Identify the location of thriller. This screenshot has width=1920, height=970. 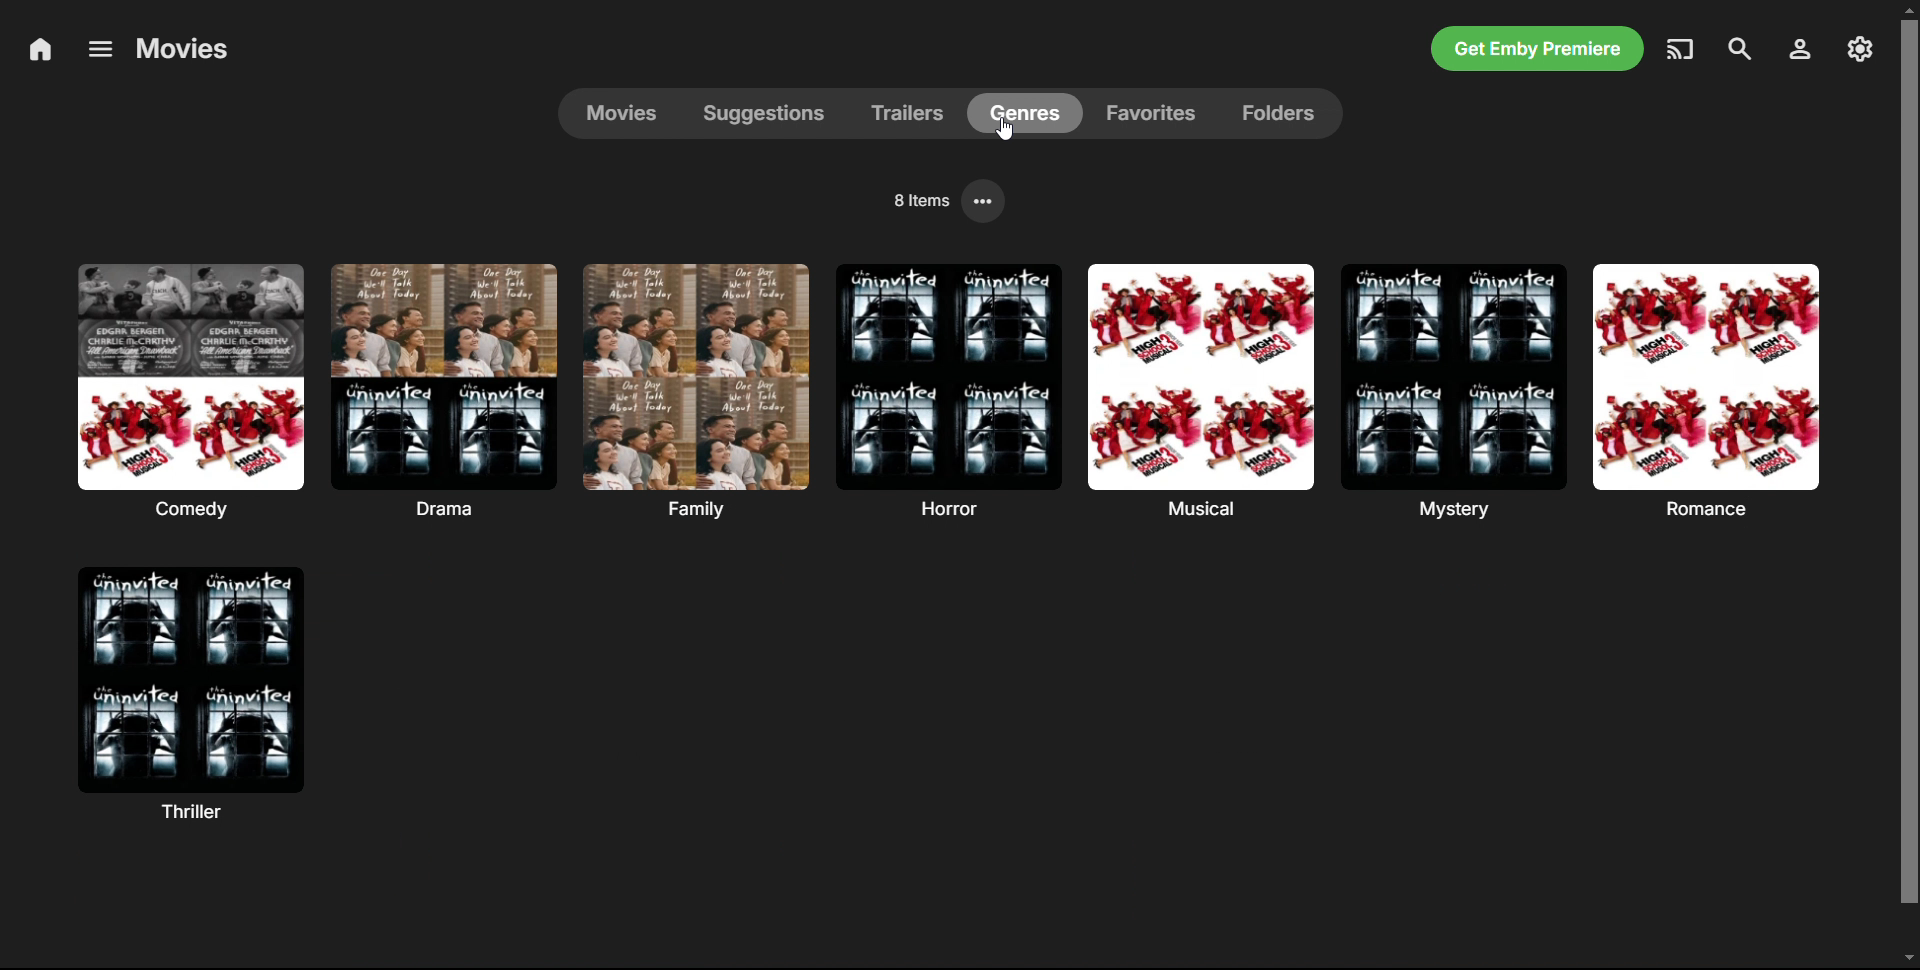
(191, 693).